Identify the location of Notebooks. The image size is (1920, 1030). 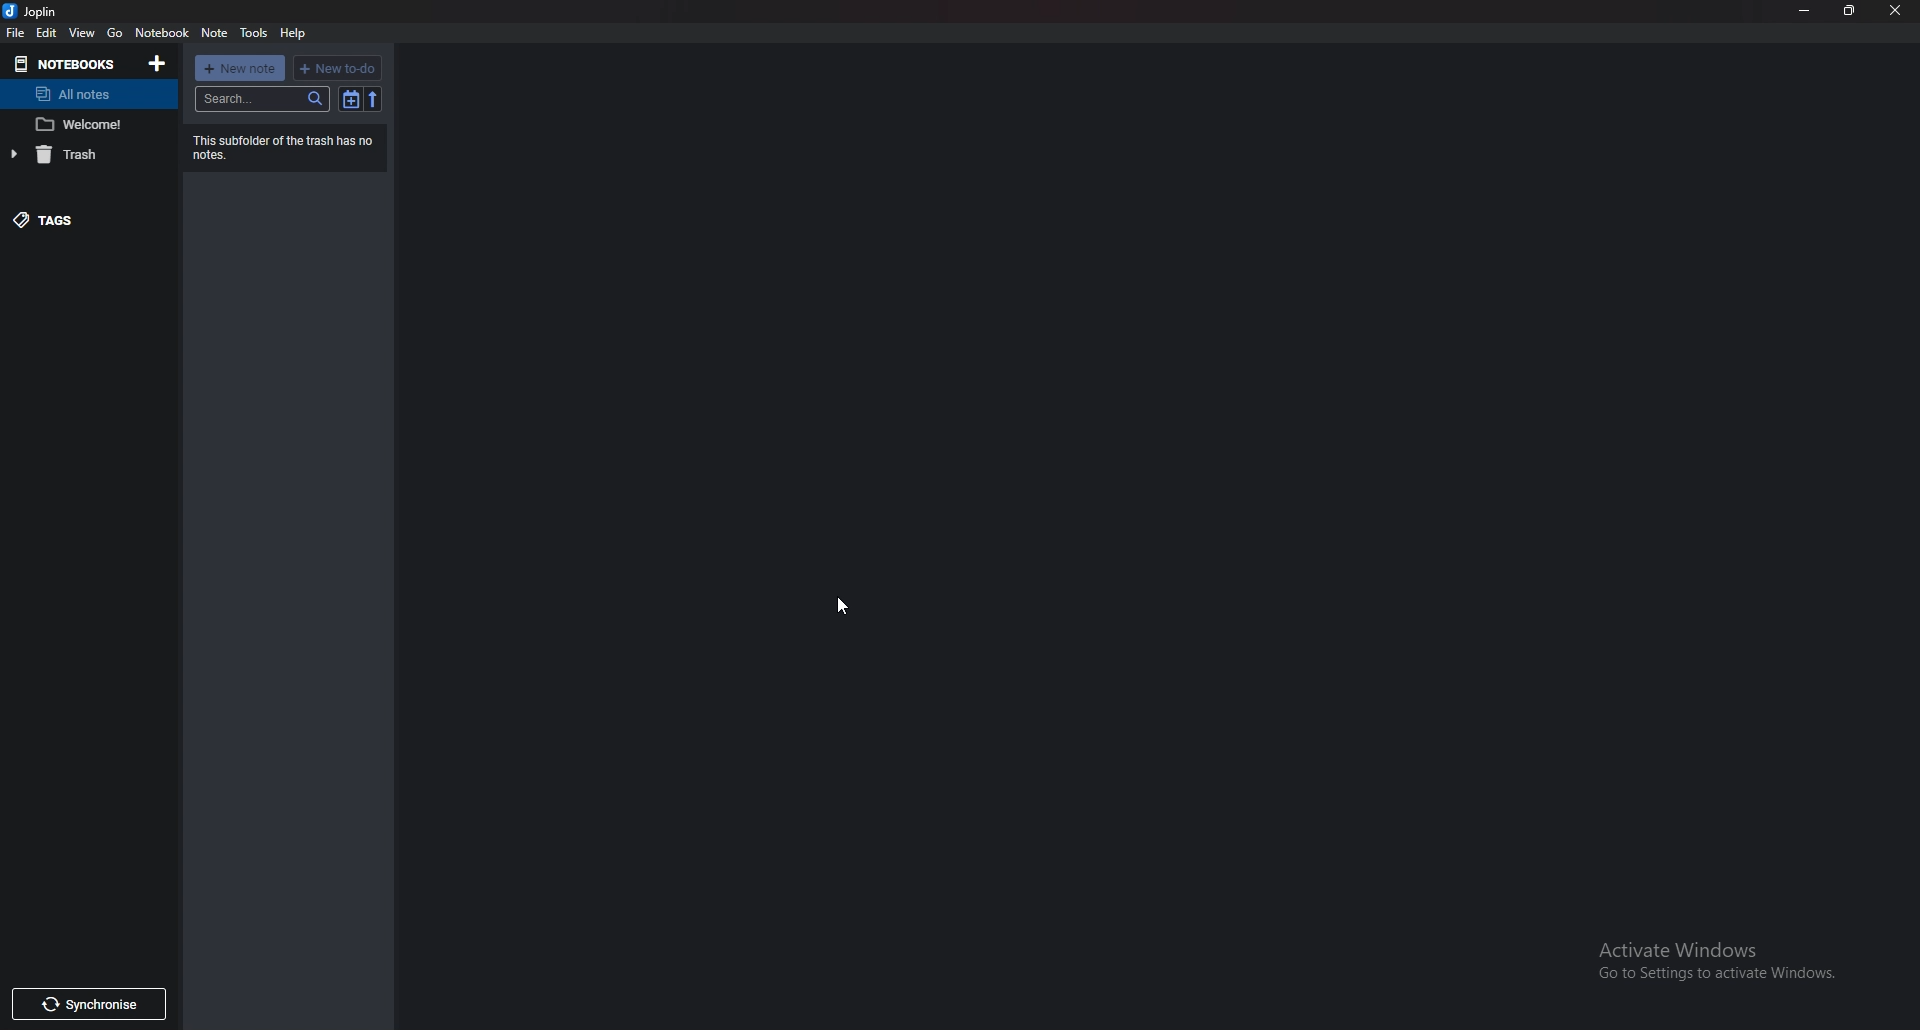
(67, 64).